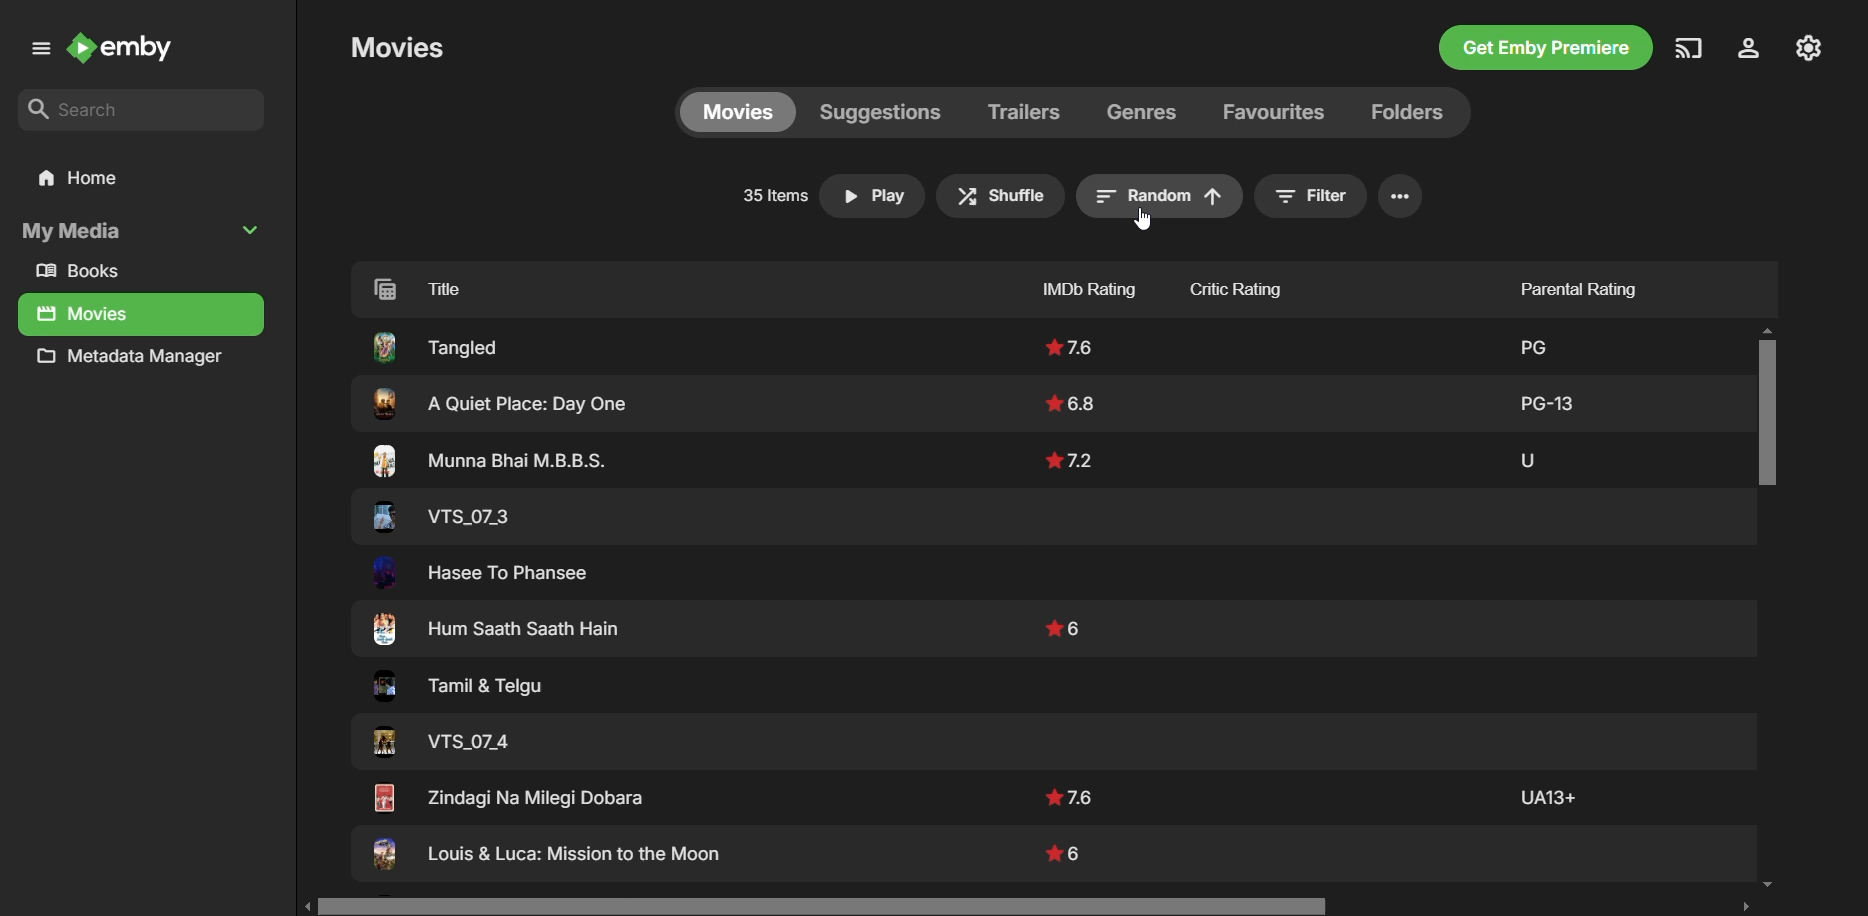  What do you see at coordinates (76, 230) in the screenshot?
I see `` at bounding box center [76, 230].